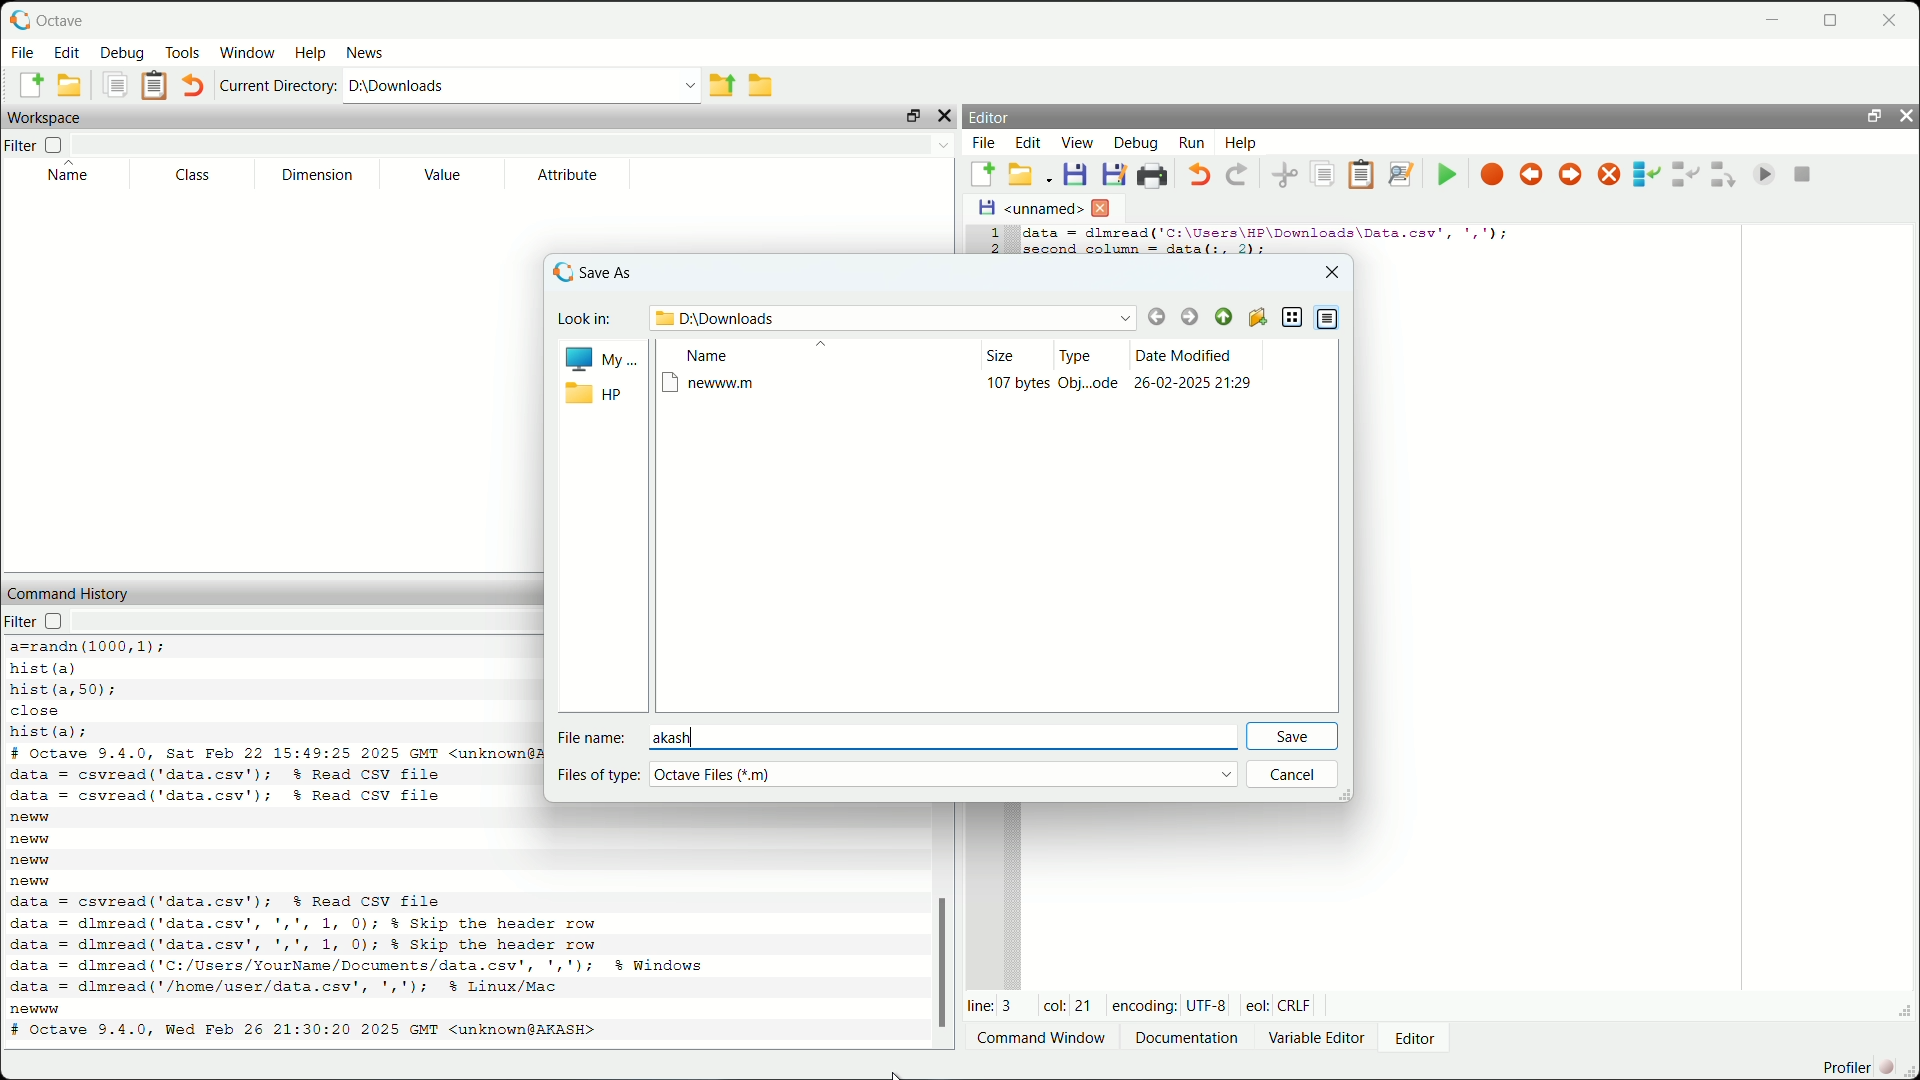 Image resolution: width=1920 pixels, height=1080 pixels. What do you see at coordinates (591, 736) in the screenshot?
I see `file name` at bounding box center [591, 736].